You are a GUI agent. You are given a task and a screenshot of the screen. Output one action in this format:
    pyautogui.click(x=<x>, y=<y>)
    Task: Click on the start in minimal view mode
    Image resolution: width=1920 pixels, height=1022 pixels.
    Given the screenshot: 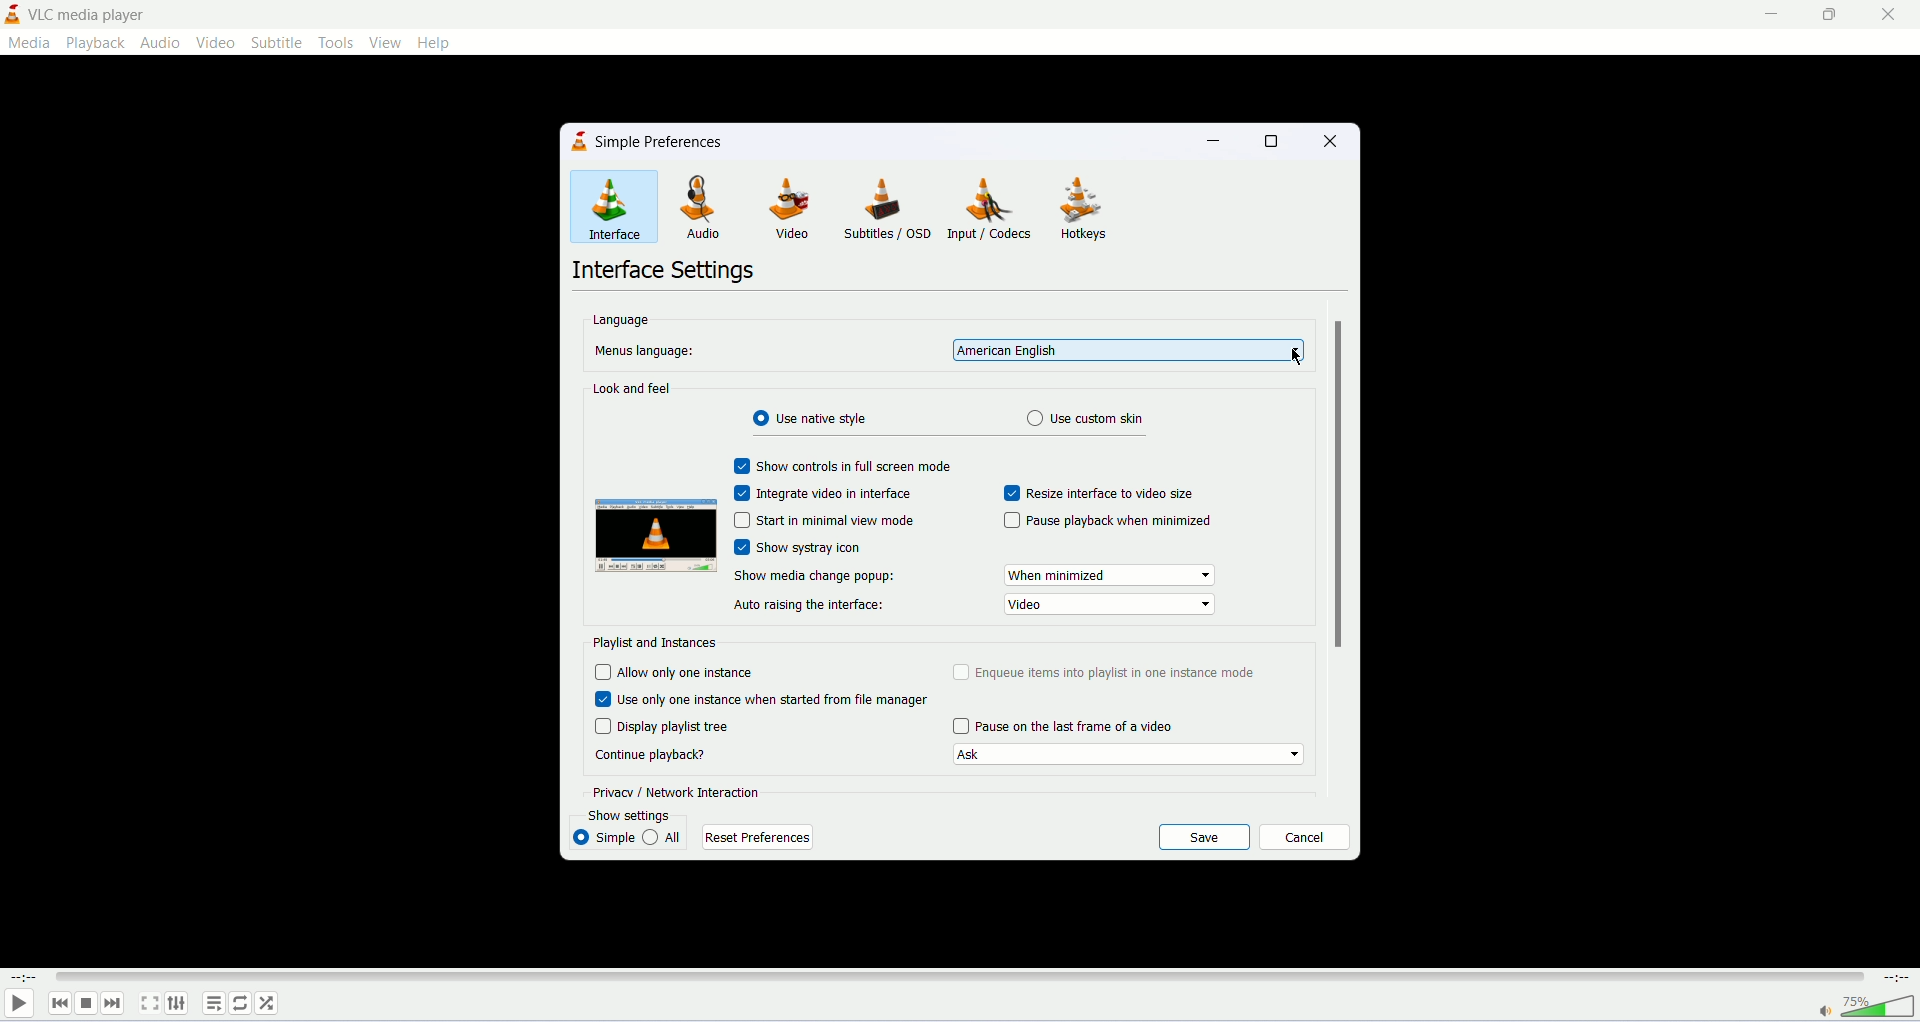 What is the action you would take?
    pyautogui.click(x=822, y=521)
    